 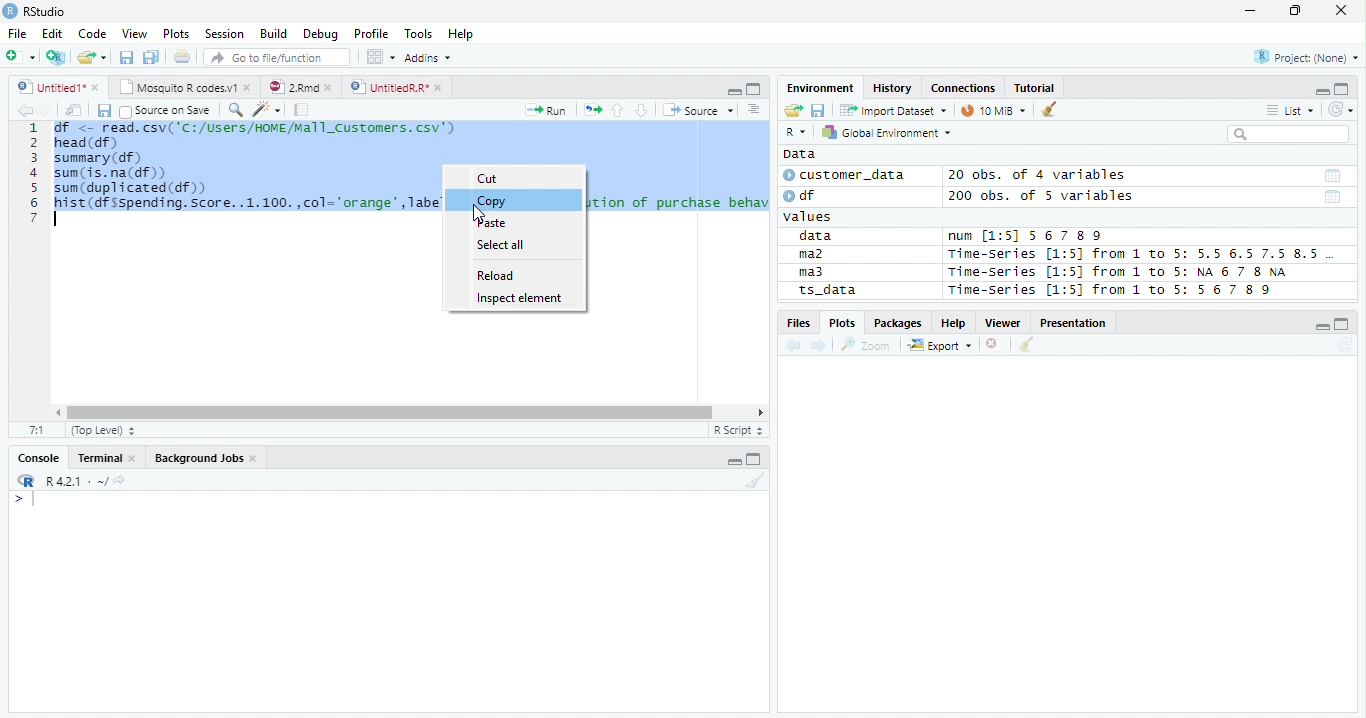 I want to click on SN <- read. csv( 'C1/USers/NINEMEl1_Custonrs. csv’)

head (df)

summary (df)

sum (is. na(df))

sum (duplicated (df)

hist (df sspending. Score. .1.100.,col="orange",Tabels=T,main="Distribution of purchase behav
|, so click(x=246, y=166).